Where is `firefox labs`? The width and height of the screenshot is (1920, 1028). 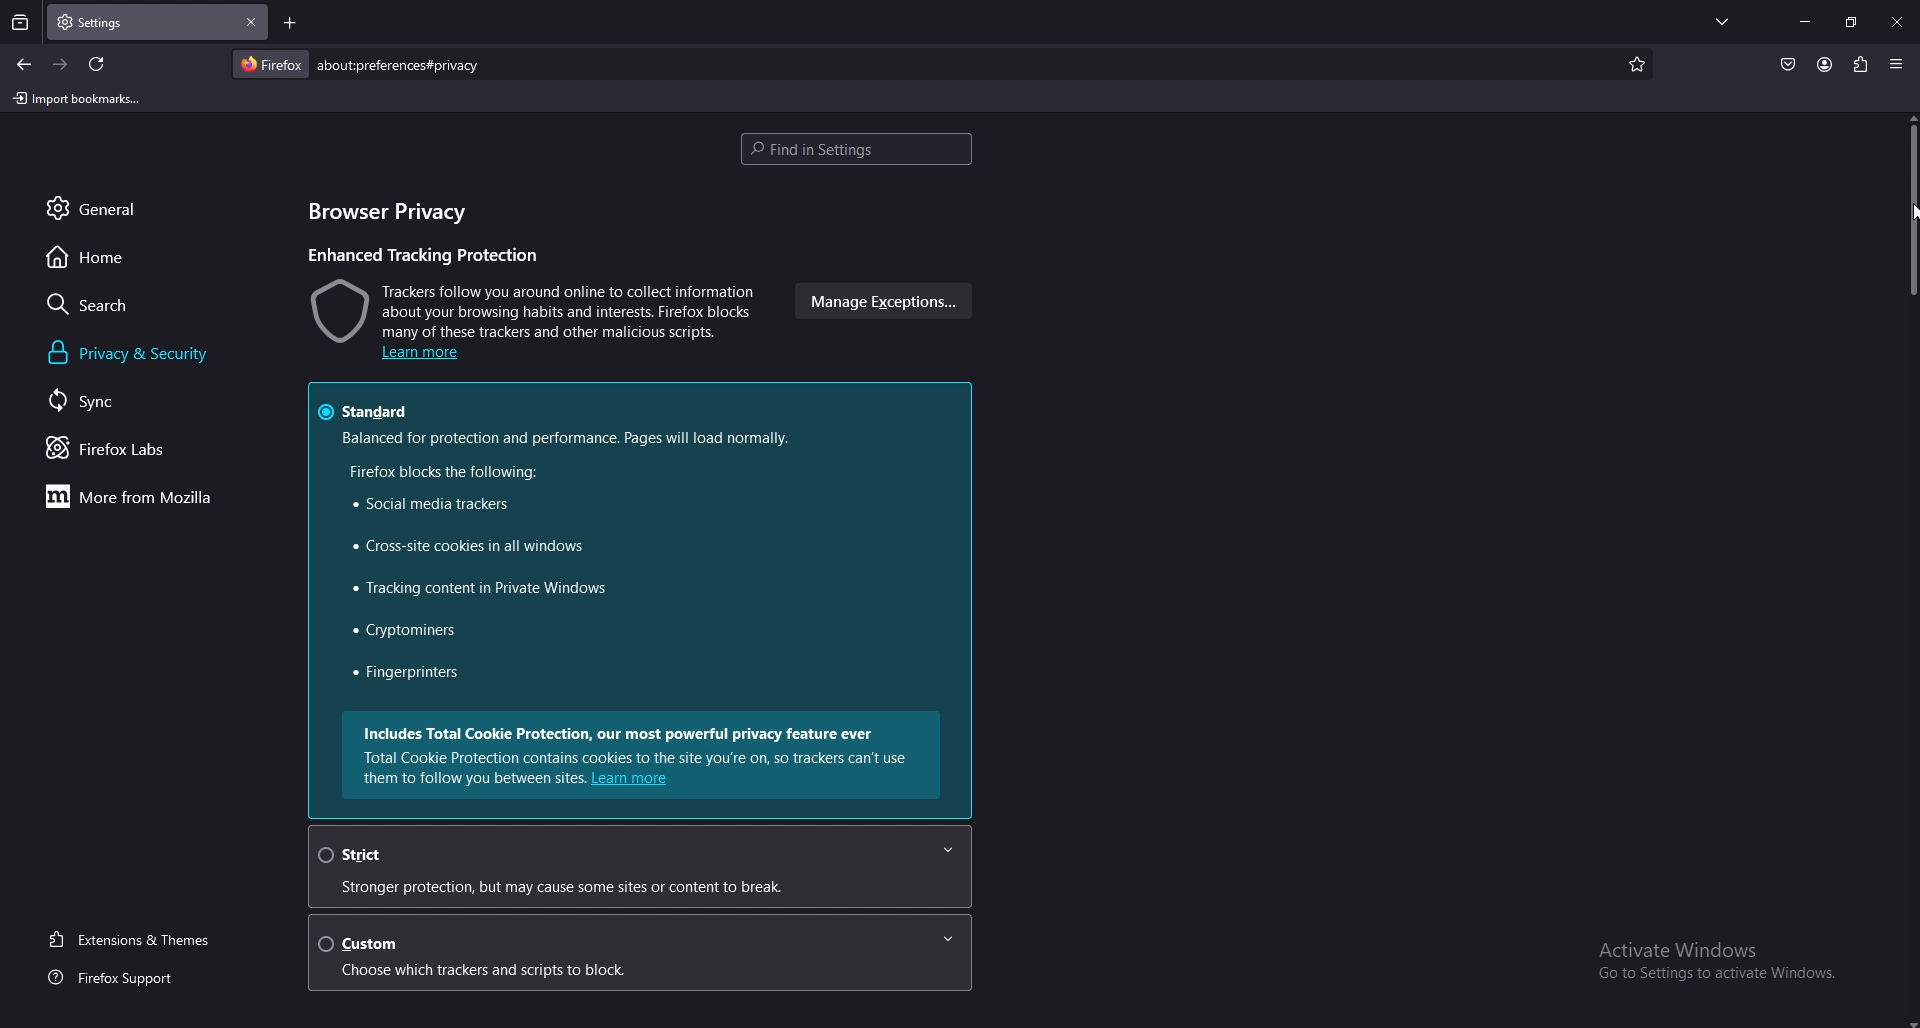
firefox labs is located at coordinates (127, 450).